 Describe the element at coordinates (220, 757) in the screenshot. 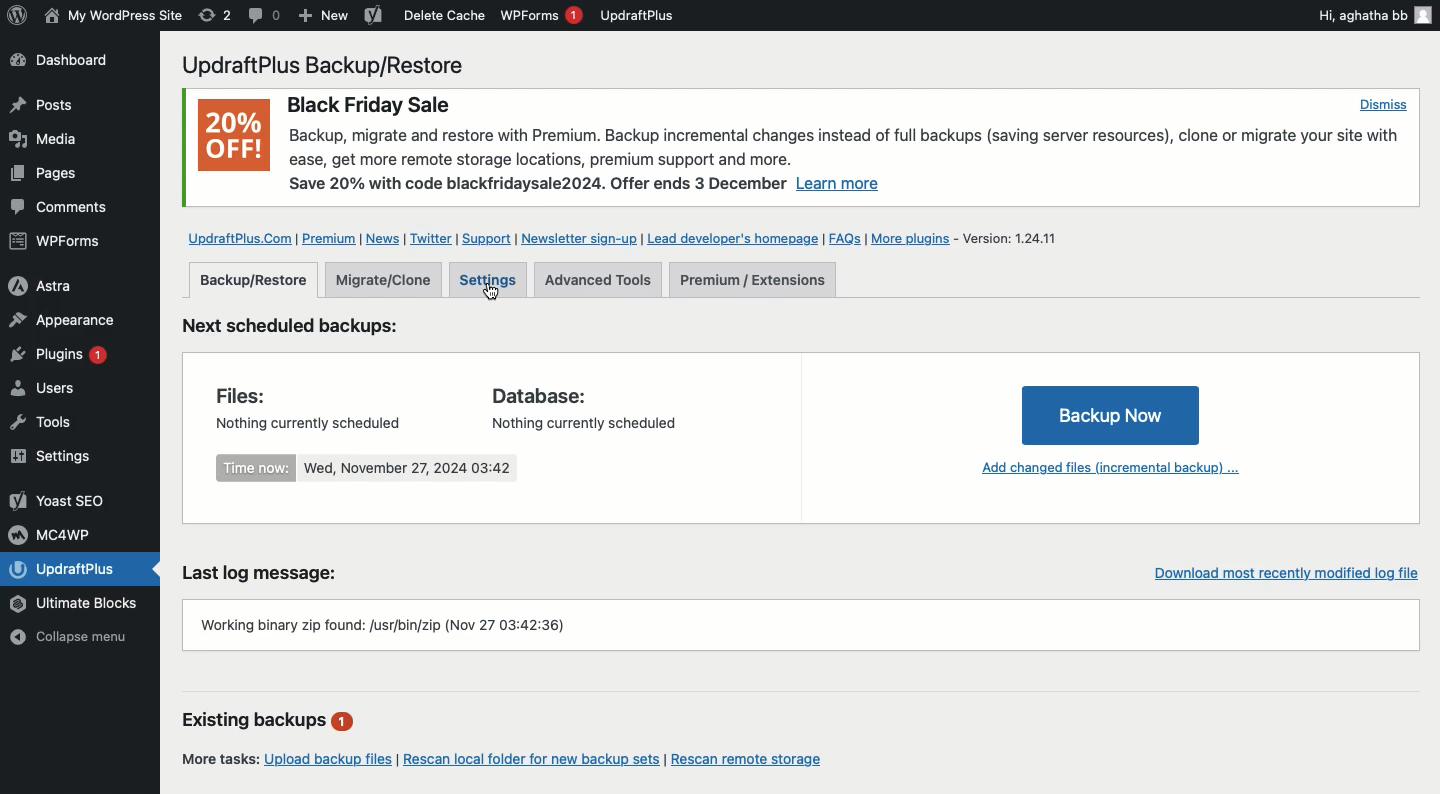

I see `More tasks` at that location.